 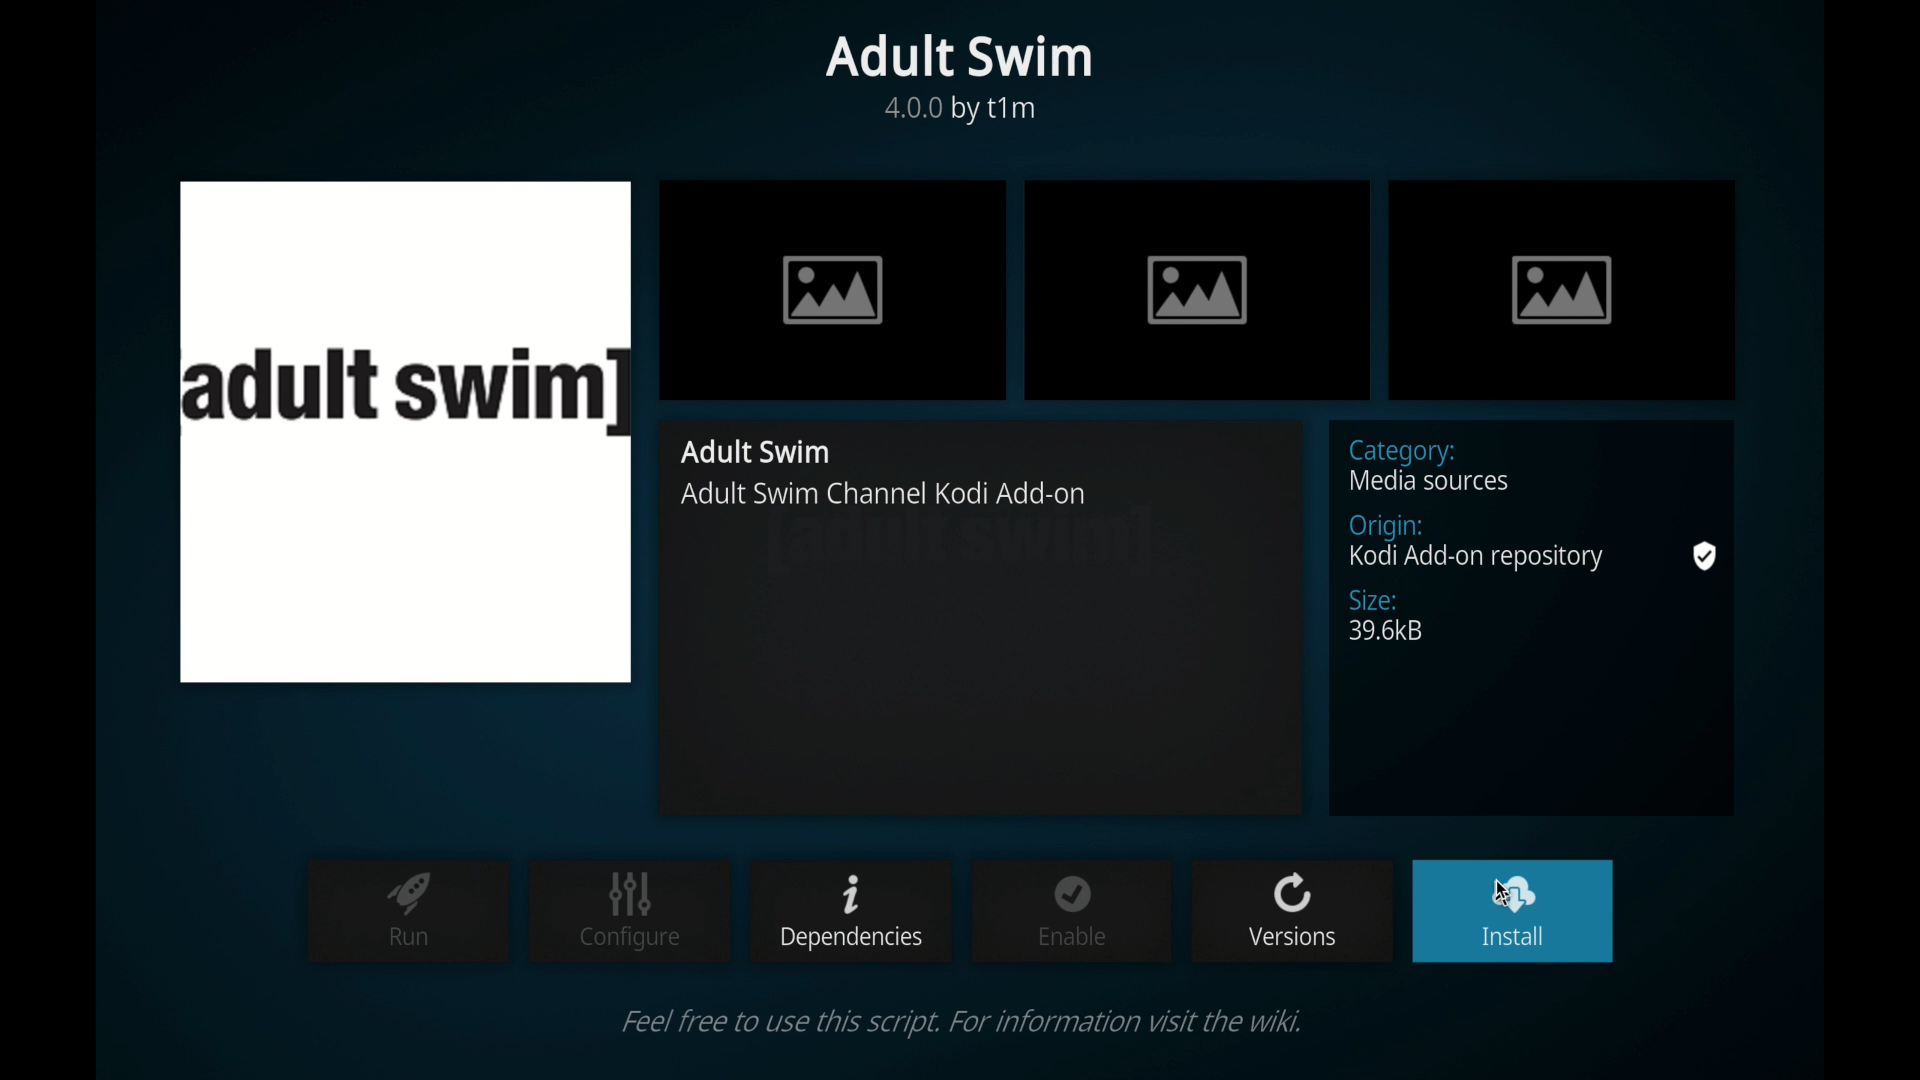 I want to click on origin, so click(x=1534, y=545).